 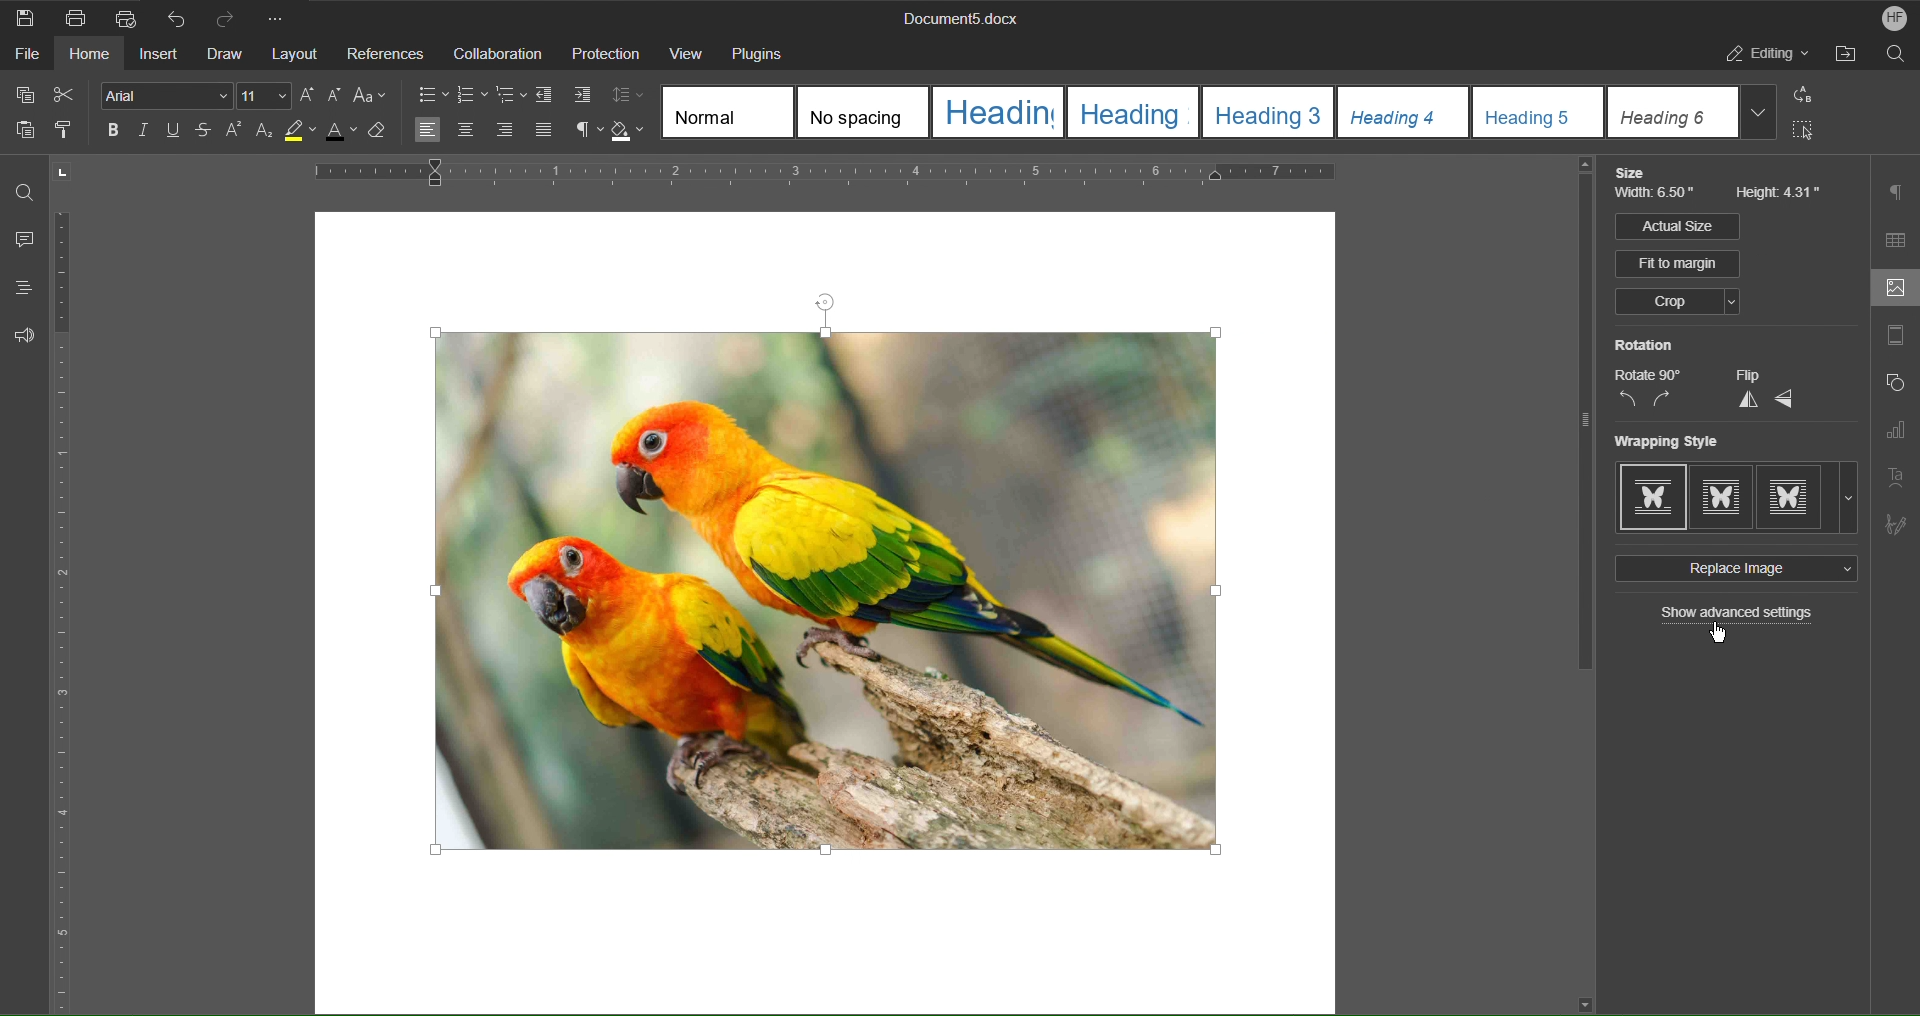 I want to click on Rotate CW, so click(x=1663, y=400).